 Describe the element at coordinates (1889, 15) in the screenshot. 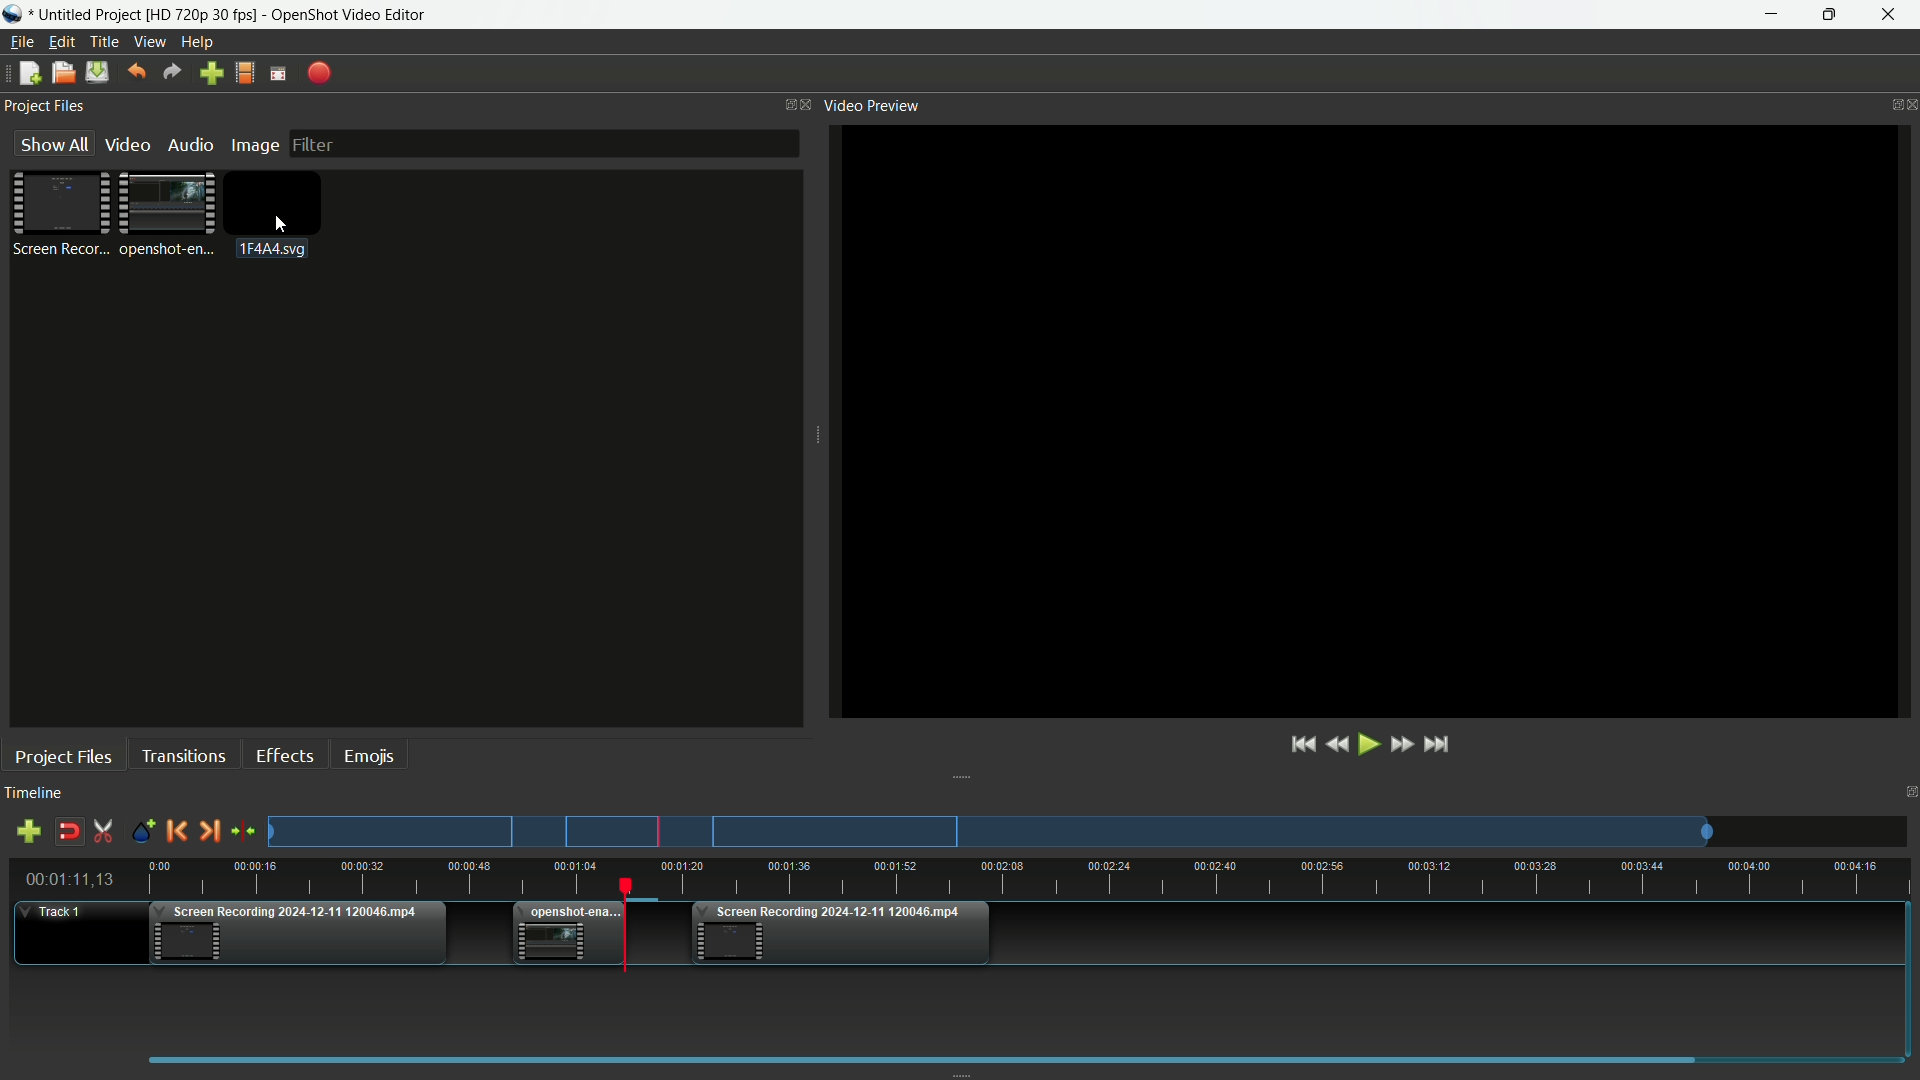

I see `close app` at that location.